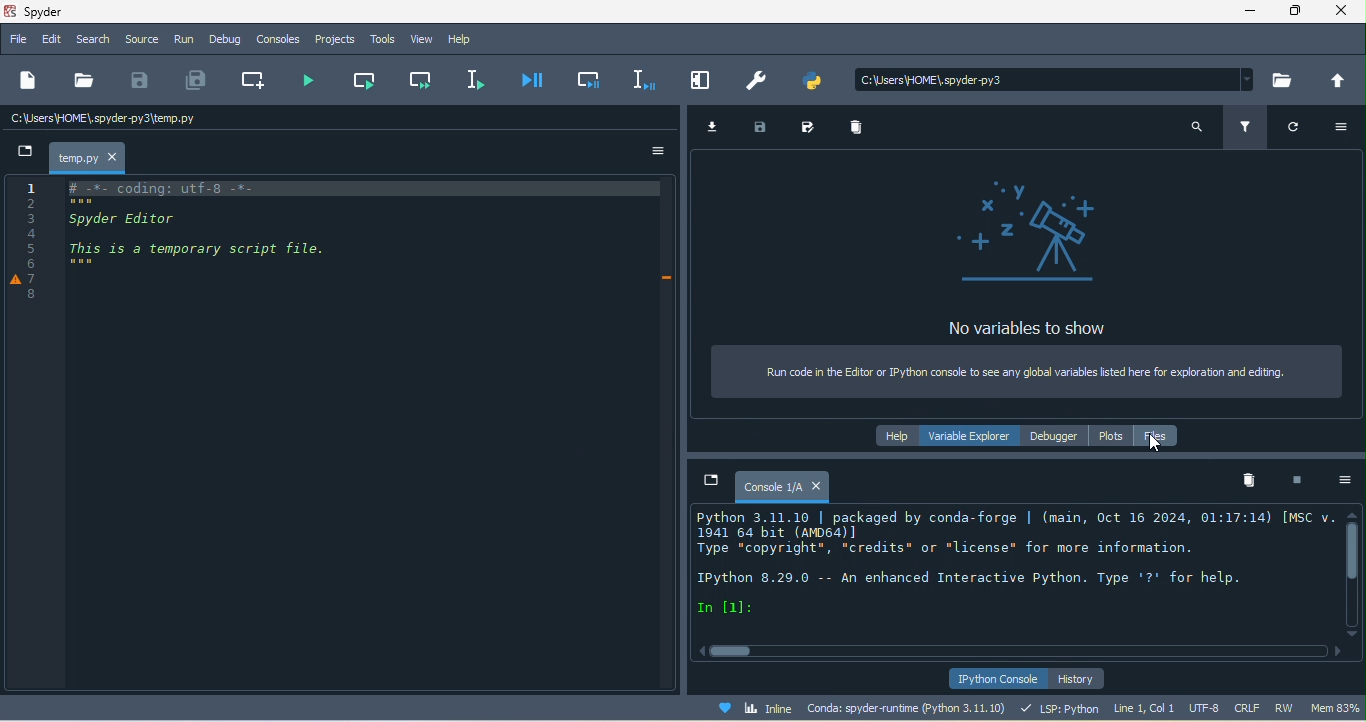 The height and width of the screenshot is (722, 1366). What do you see at coordinates (1026, 374) in the screenshot?
I see `run code in editor` at bounding box center [1026, 374].